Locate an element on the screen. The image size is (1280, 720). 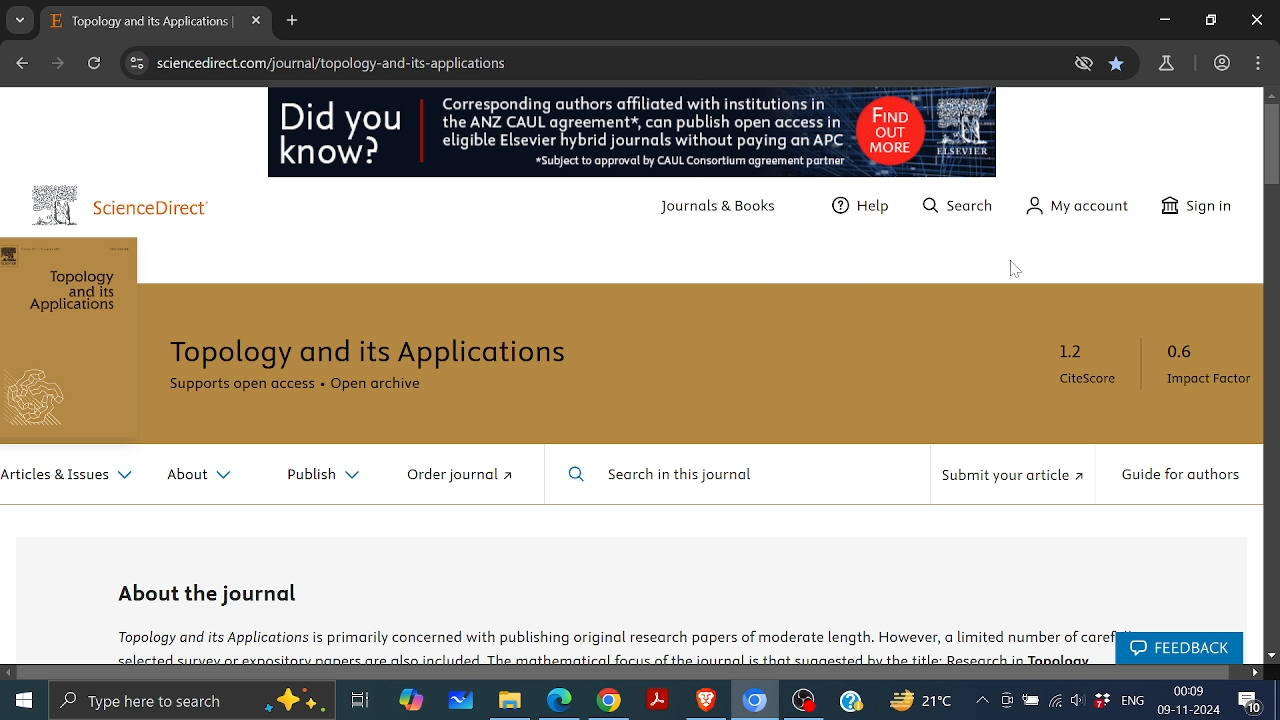
Topology and its Applications is located at coordinates (383, 353).